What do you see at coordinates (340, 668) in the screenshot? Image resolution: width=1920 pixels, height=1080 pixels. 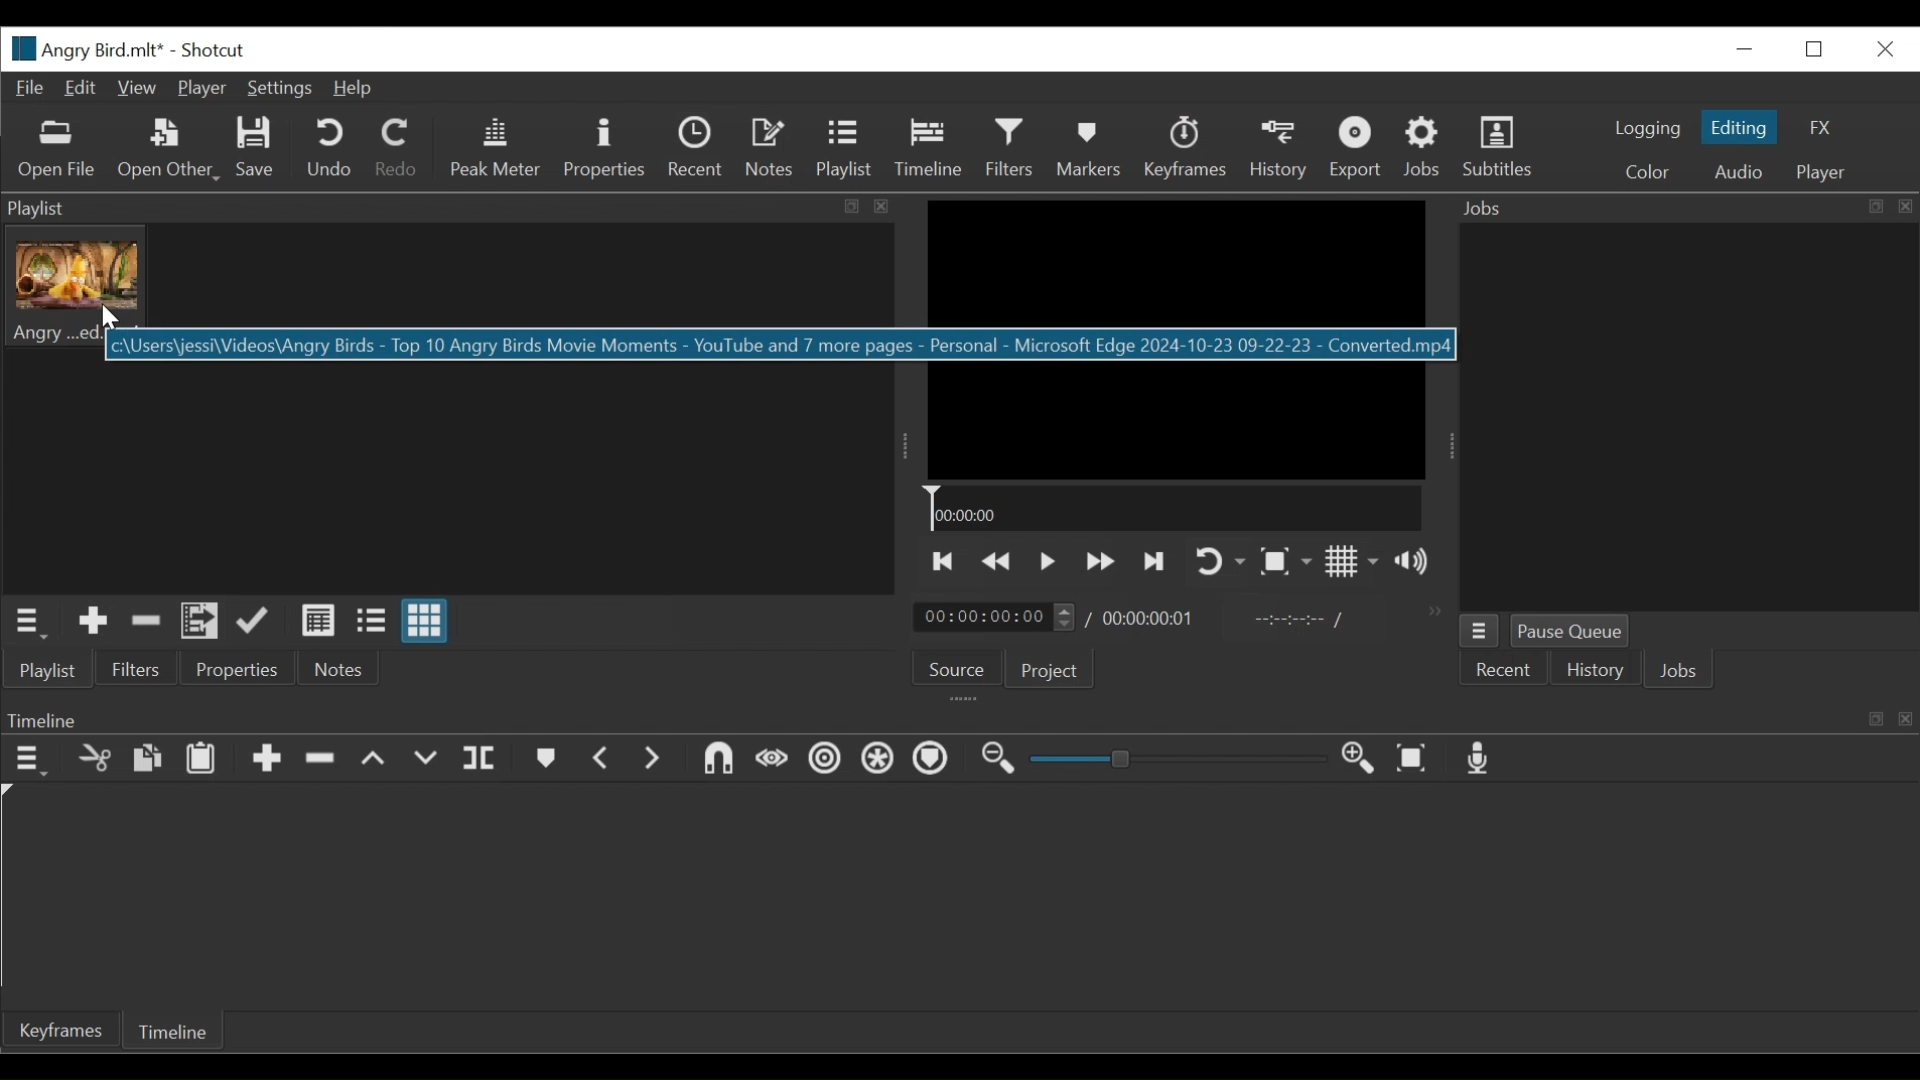 I see `Notes` at bounding box center [340, 668].